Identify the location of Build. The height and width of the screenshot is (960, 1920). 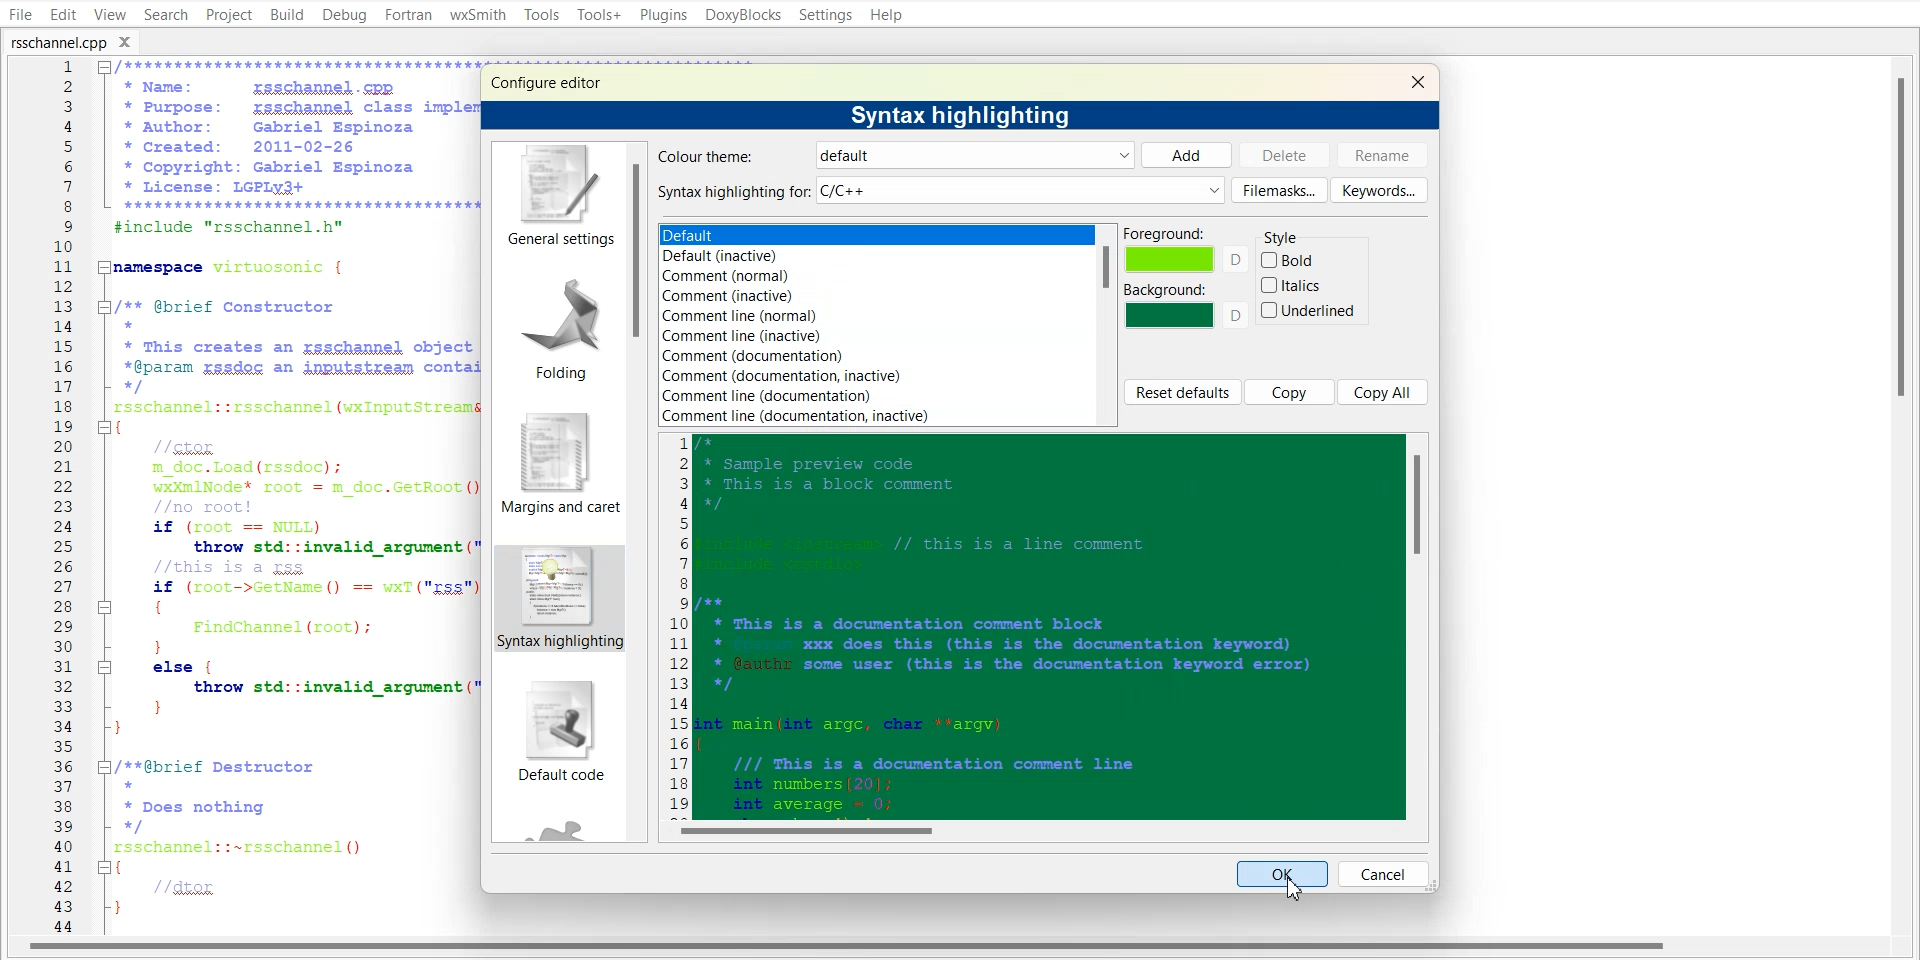
(286, 14).